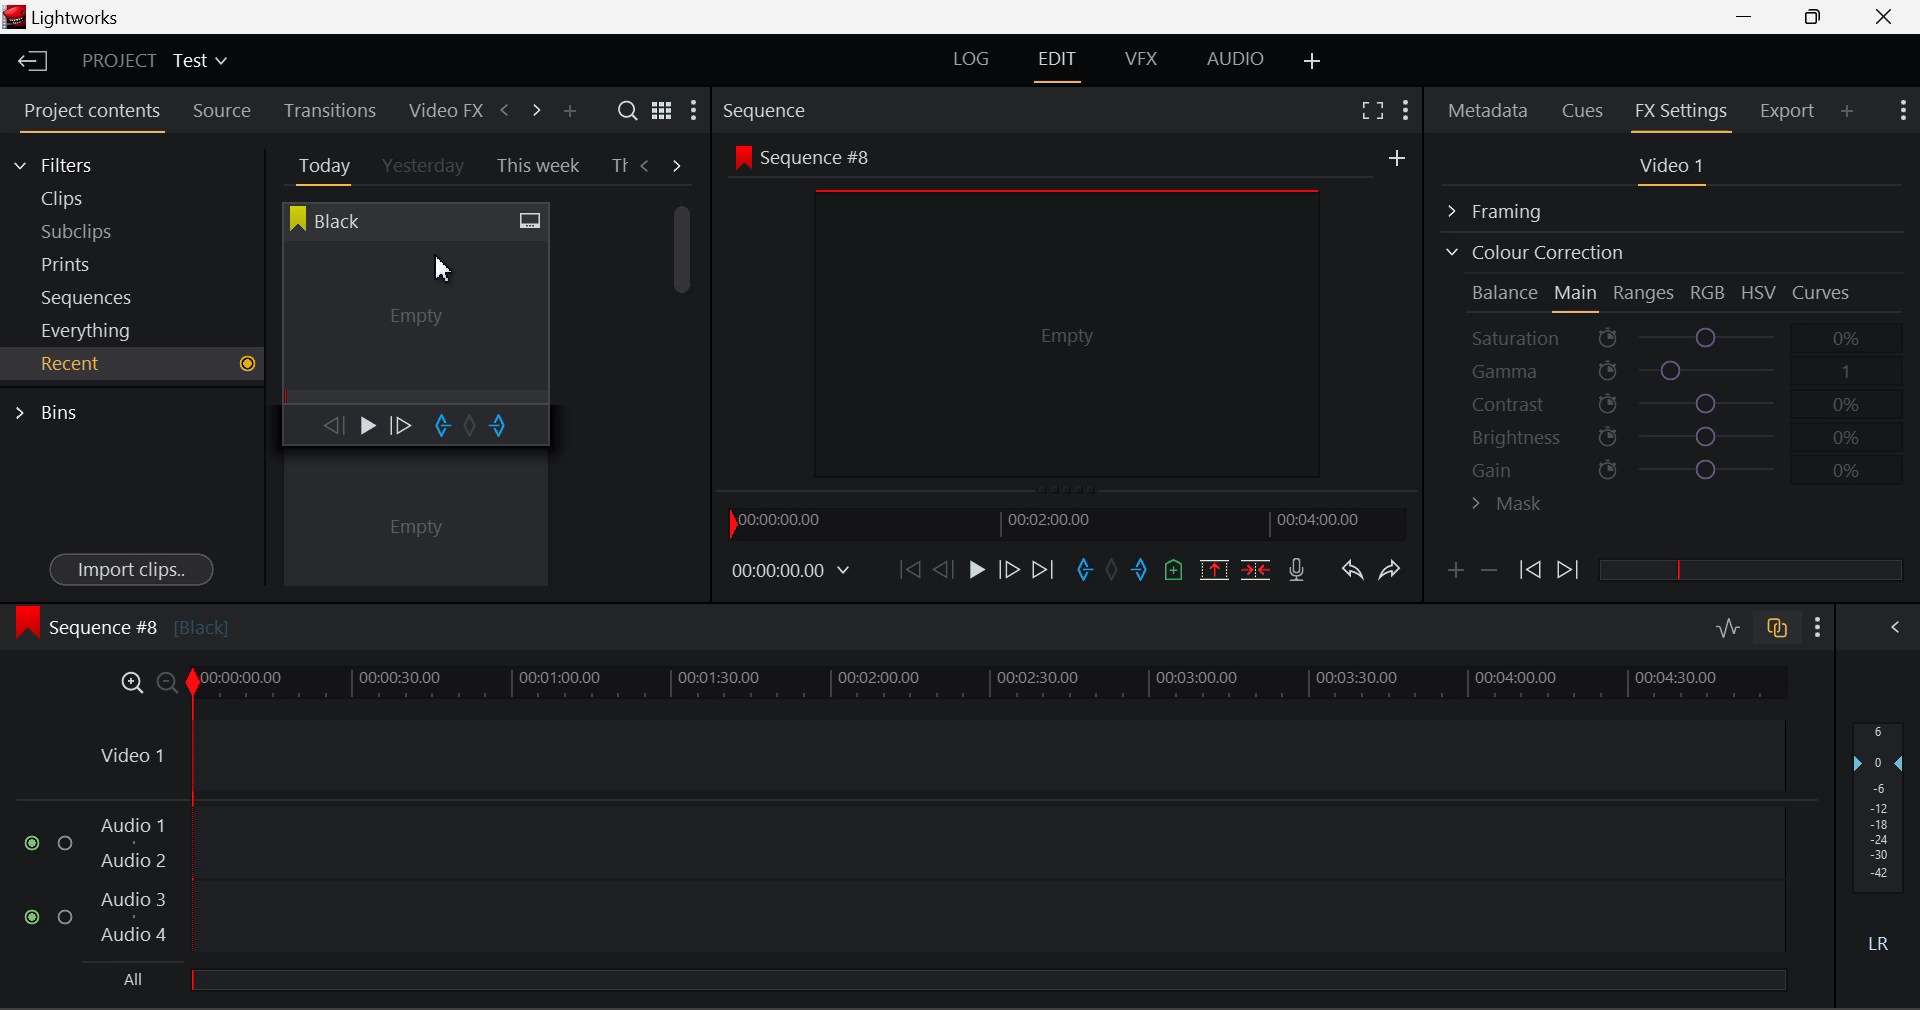 This screenshot has width=1920, height=1010. Describe the element at coordinates (1577, 295) in the screenshot. I see `Main Tab Open` at that location.